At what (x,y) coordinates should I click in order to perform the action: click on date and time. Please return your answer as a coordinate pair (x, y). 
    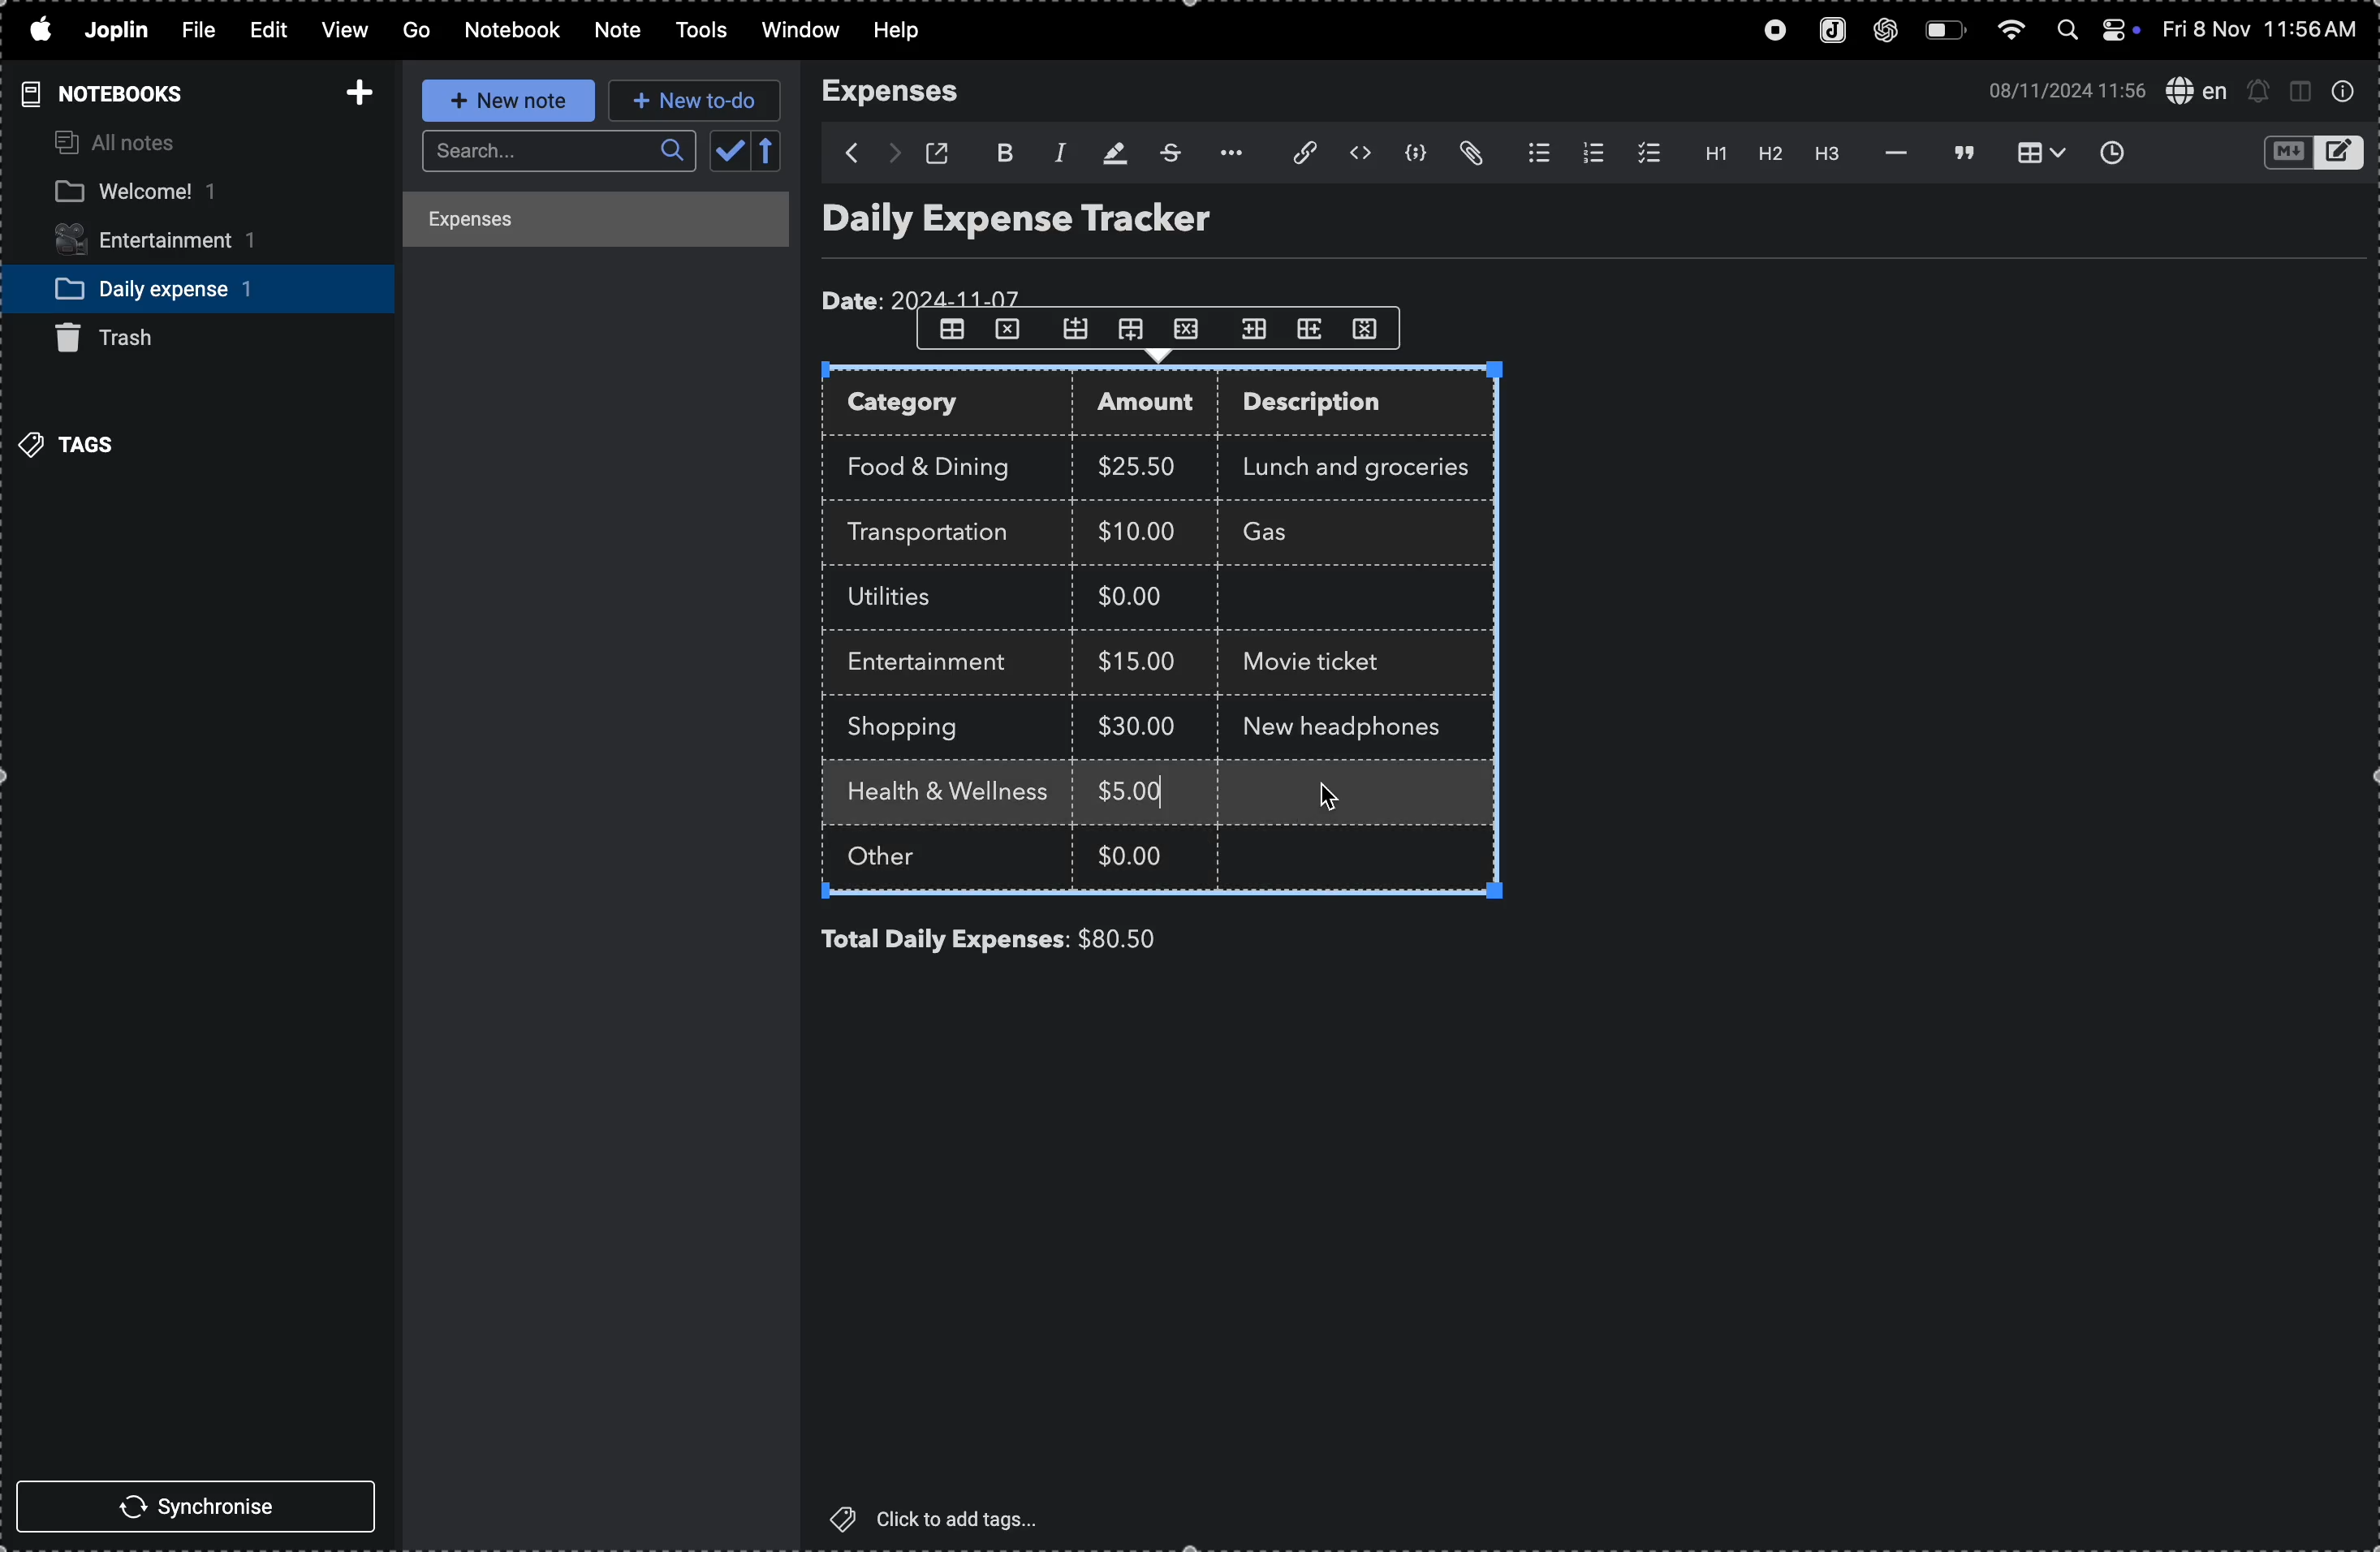
    Looking at the image, I should click on (2059, 89).